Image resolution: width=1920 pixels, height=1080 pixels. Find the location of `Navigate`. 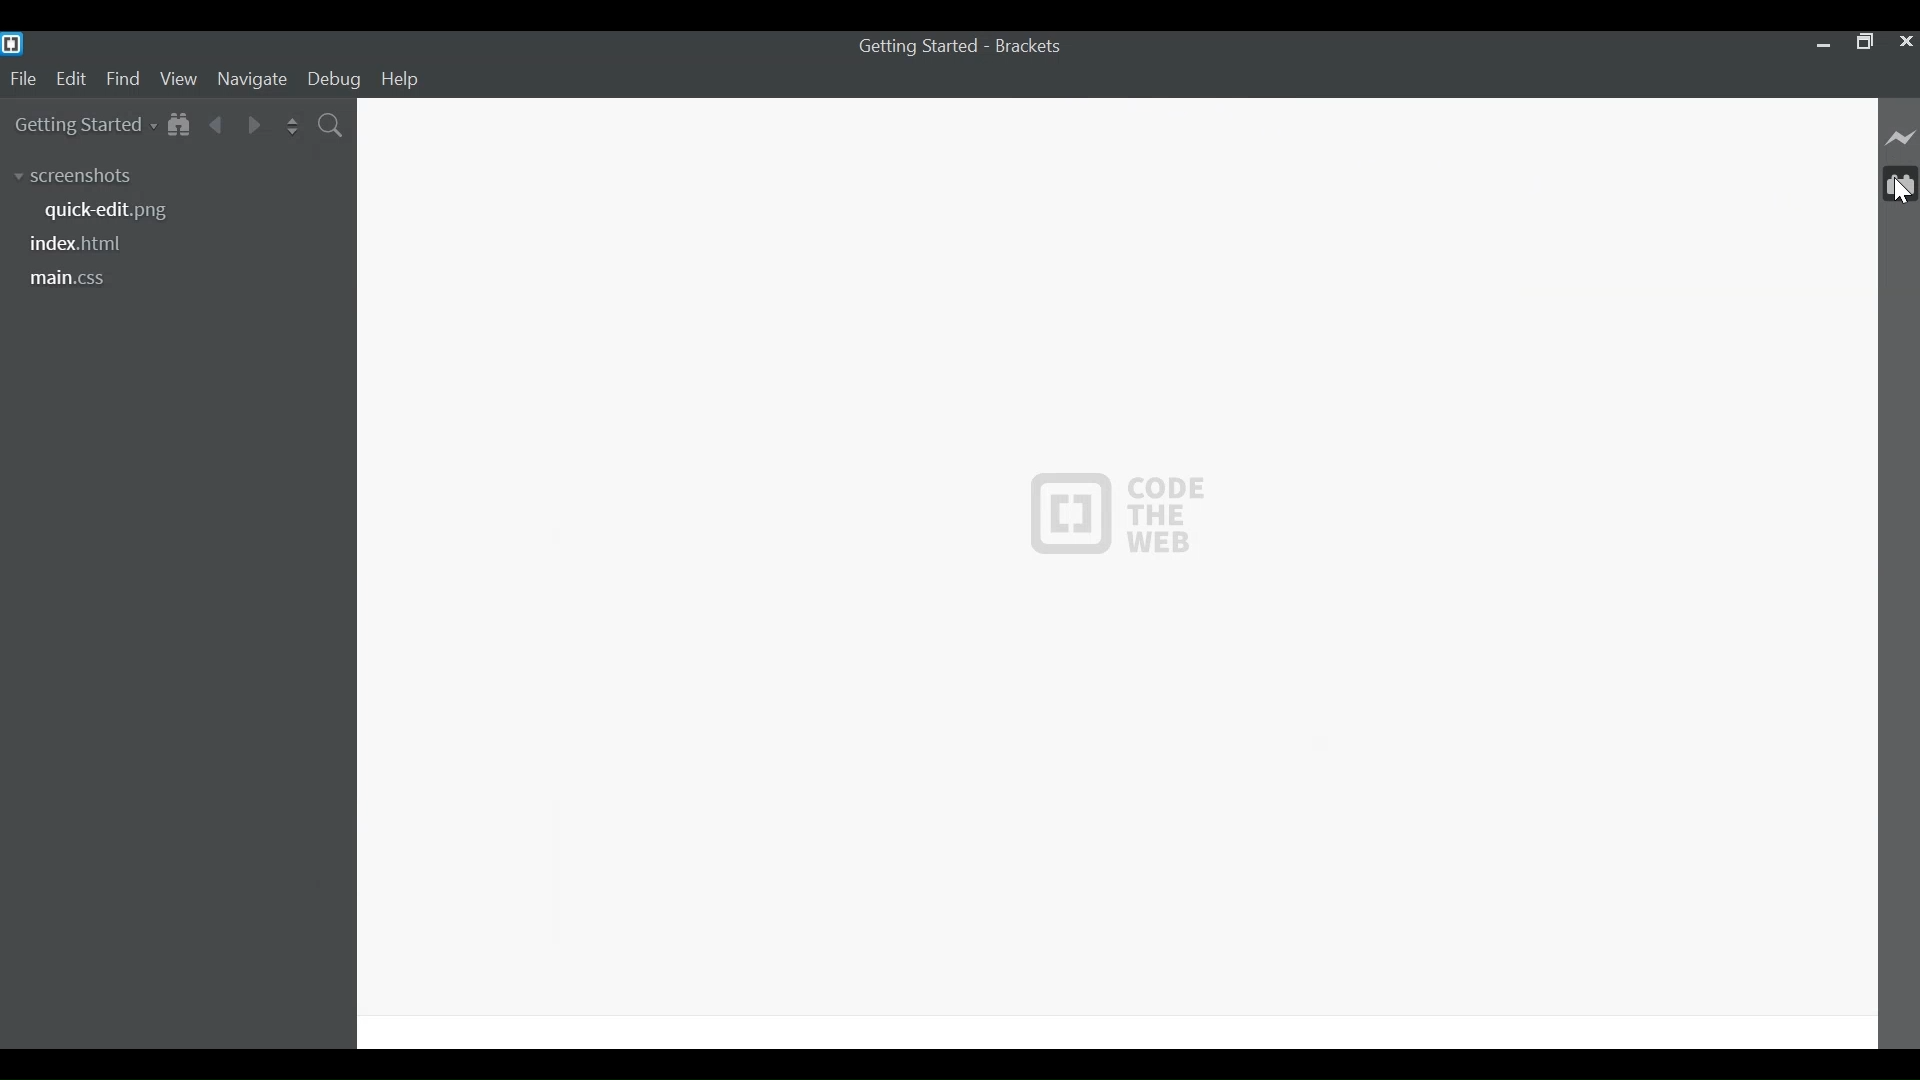

Navigate is located at coordinates (254, 80).